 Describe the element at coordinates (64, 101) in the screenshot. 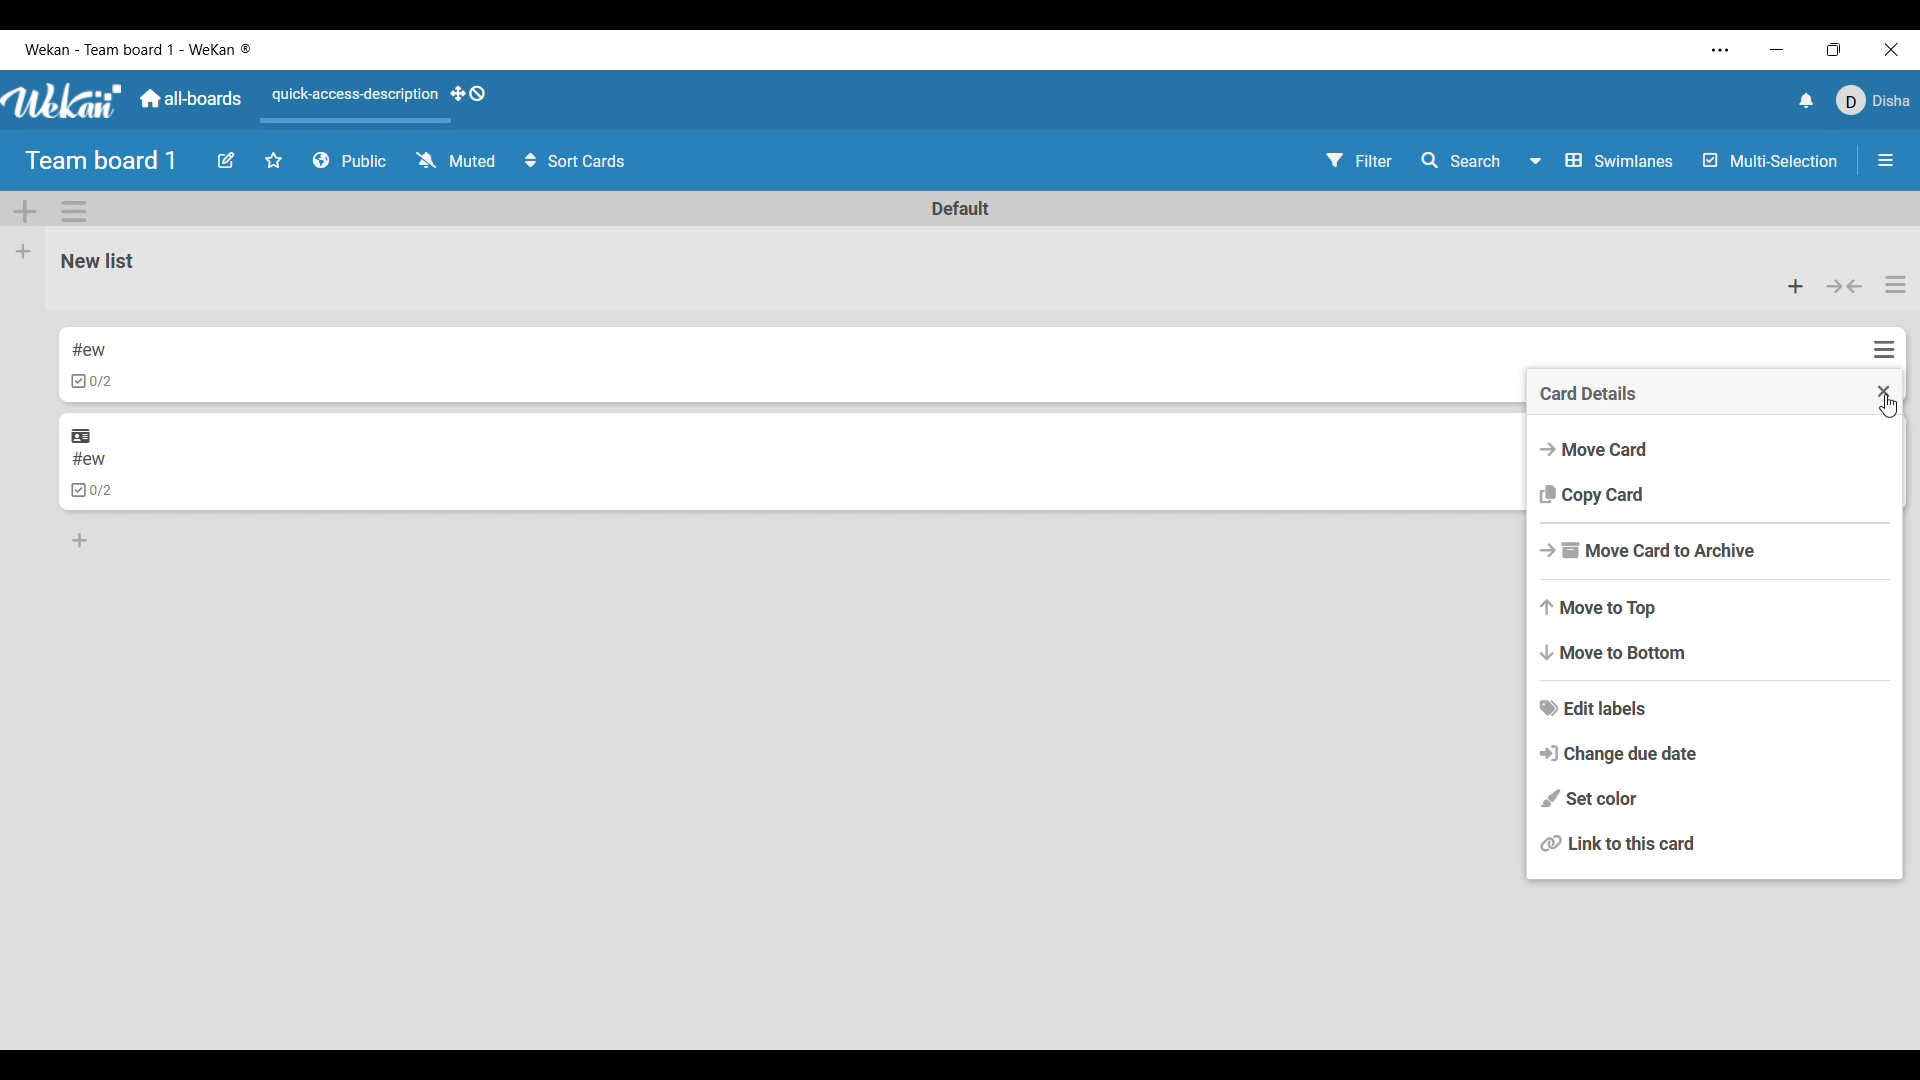

I see `Software logo` at that location.